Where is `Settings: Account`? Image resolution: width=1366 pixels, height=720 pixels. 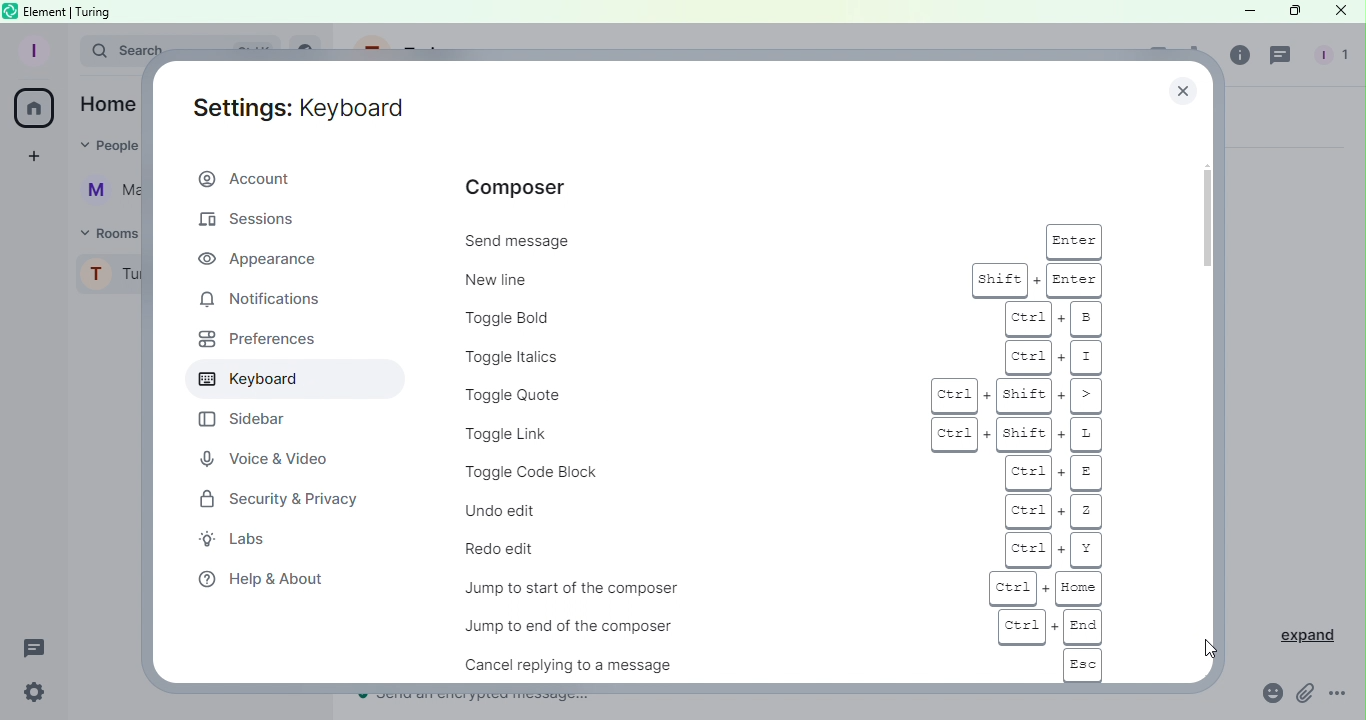
Settings: Account is located at coordinates (305, 107).